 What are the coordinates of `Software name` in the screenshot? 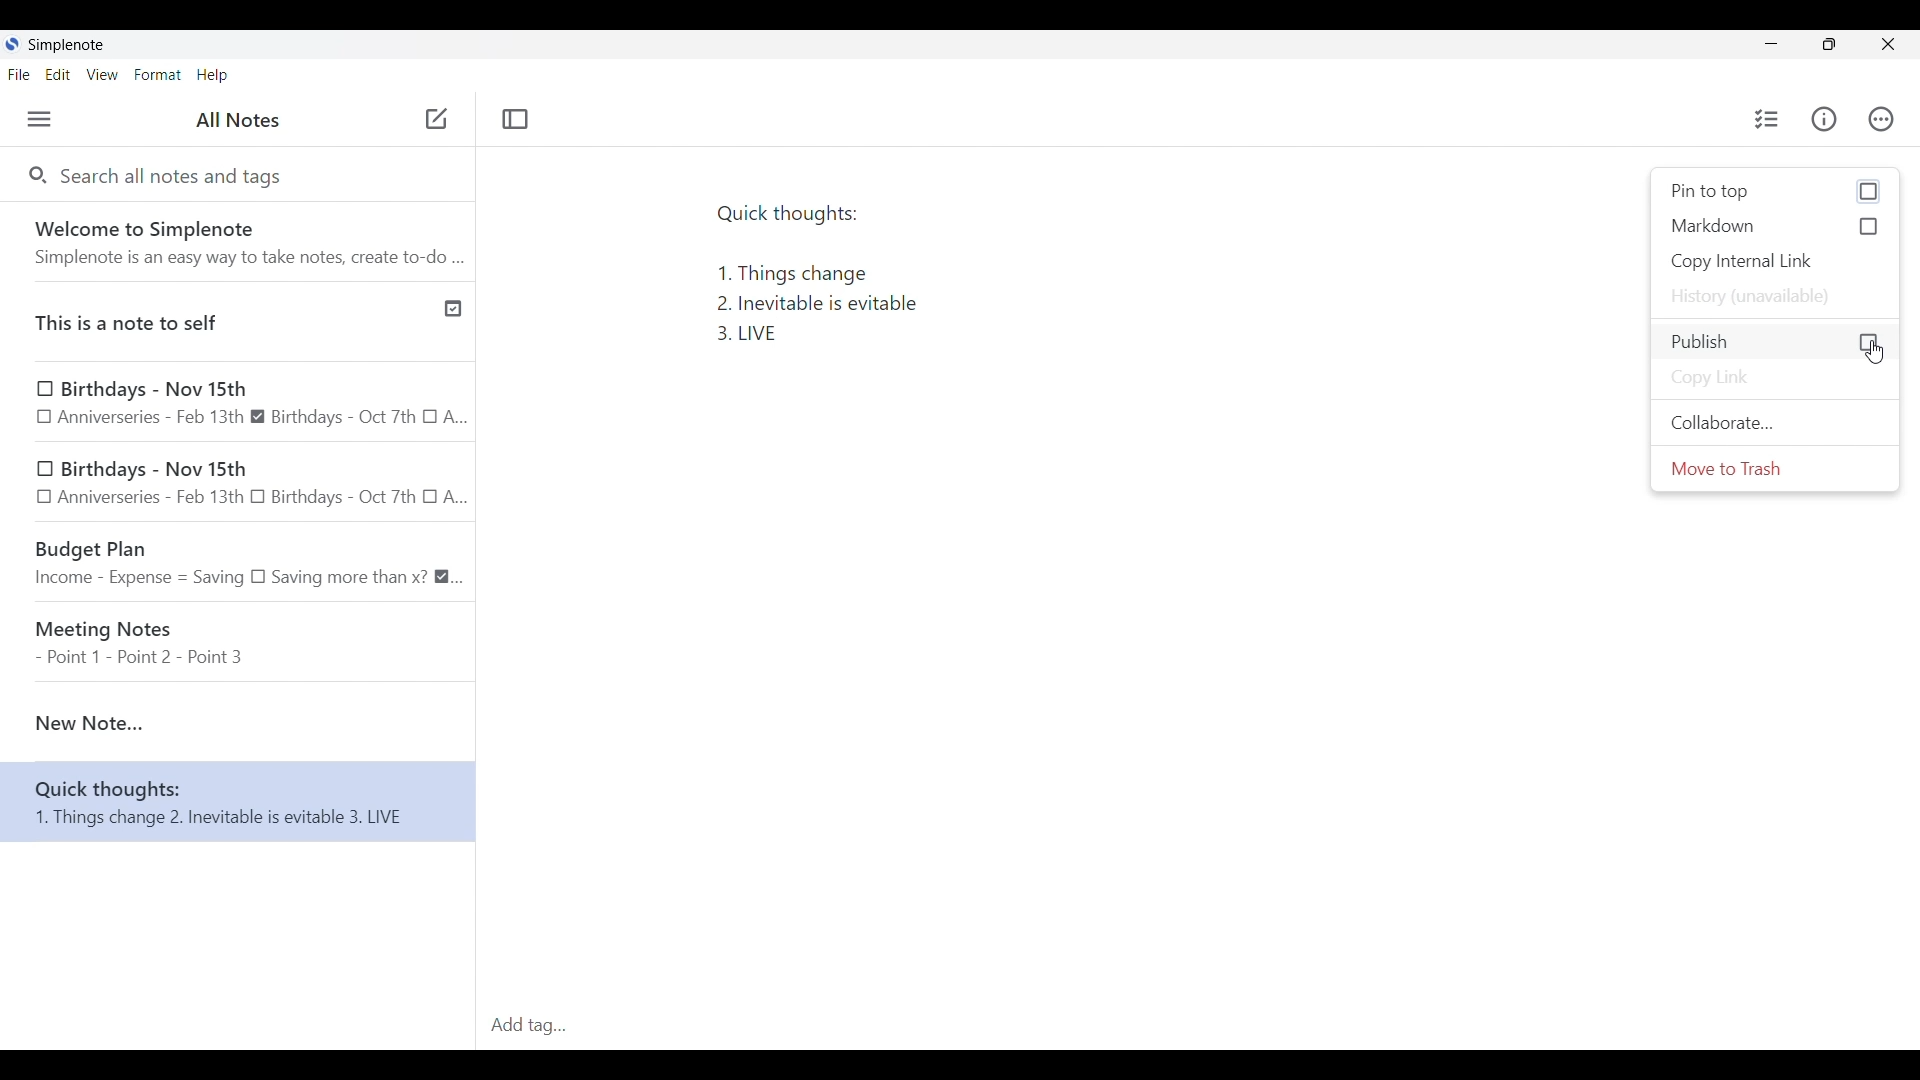 It's located at (67, 45).